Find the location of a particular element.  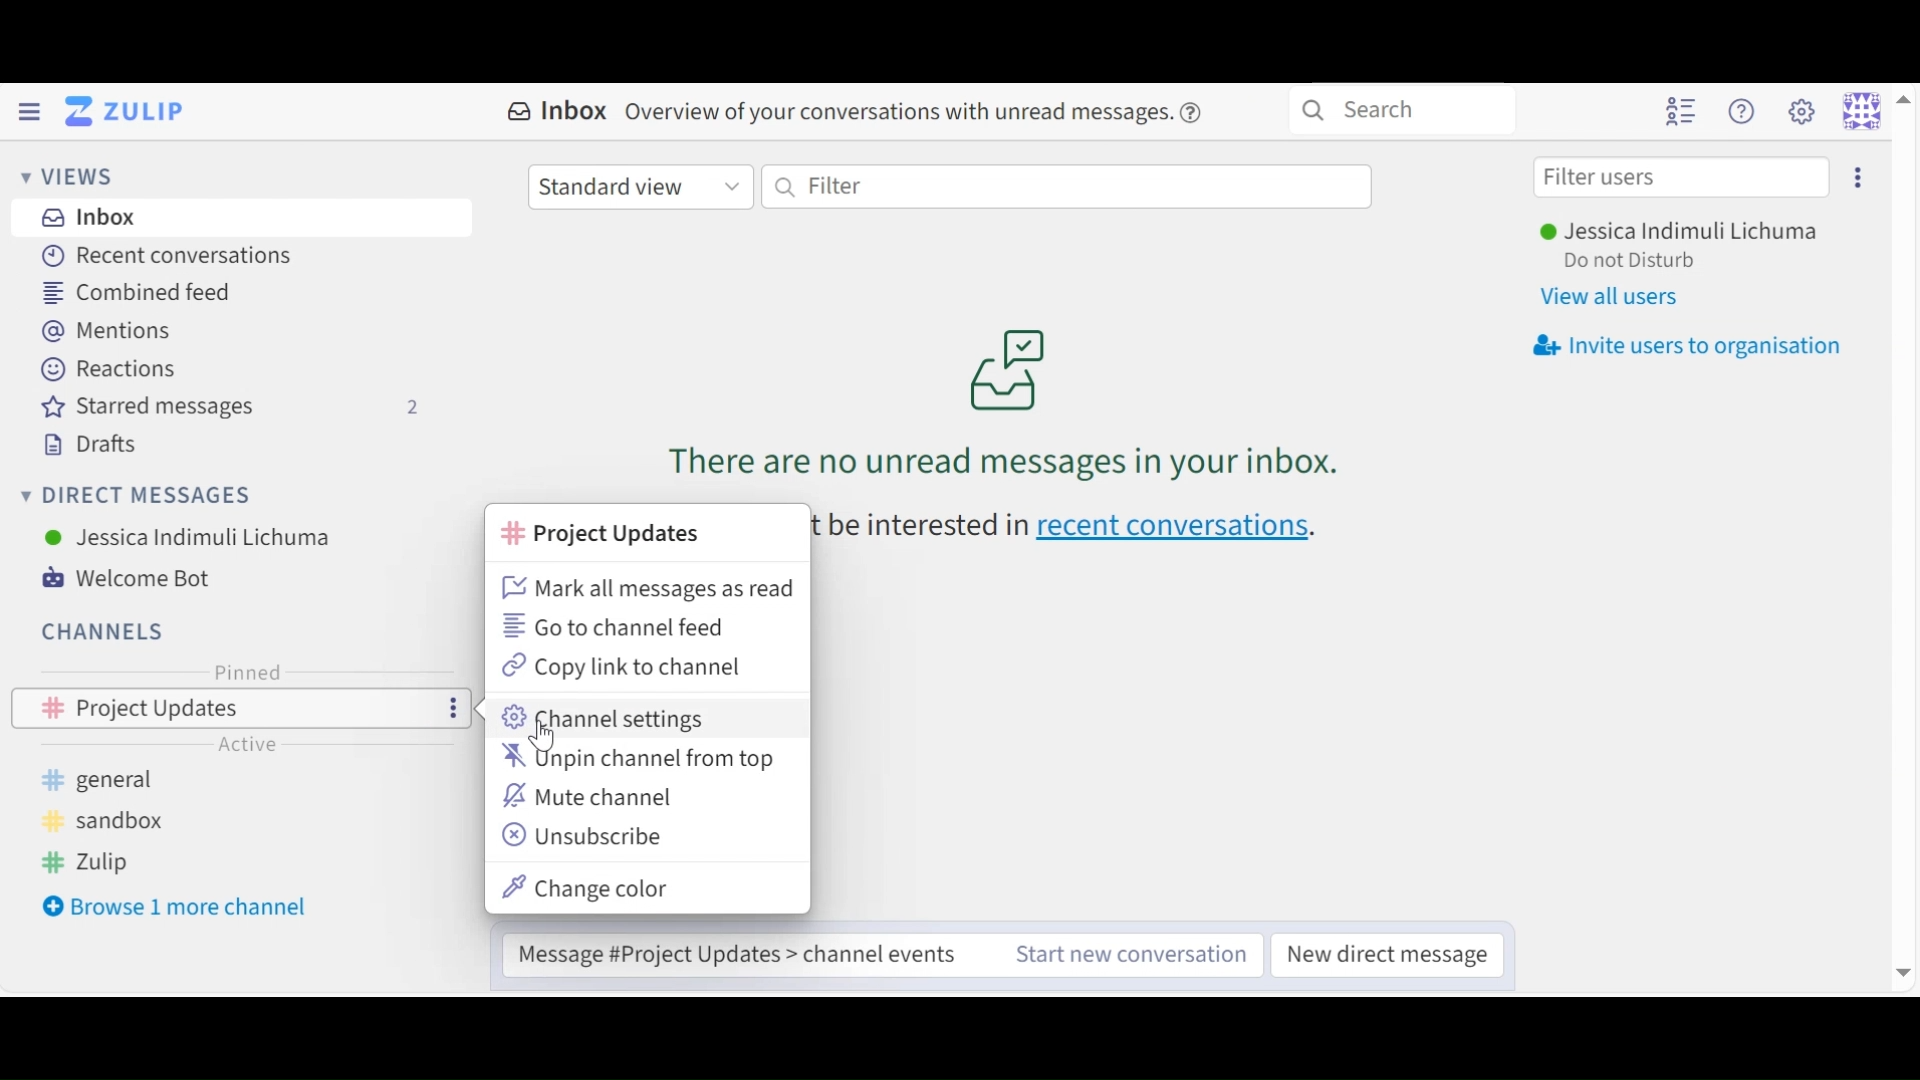

Combined Feed is located at coordinates (143, 292).